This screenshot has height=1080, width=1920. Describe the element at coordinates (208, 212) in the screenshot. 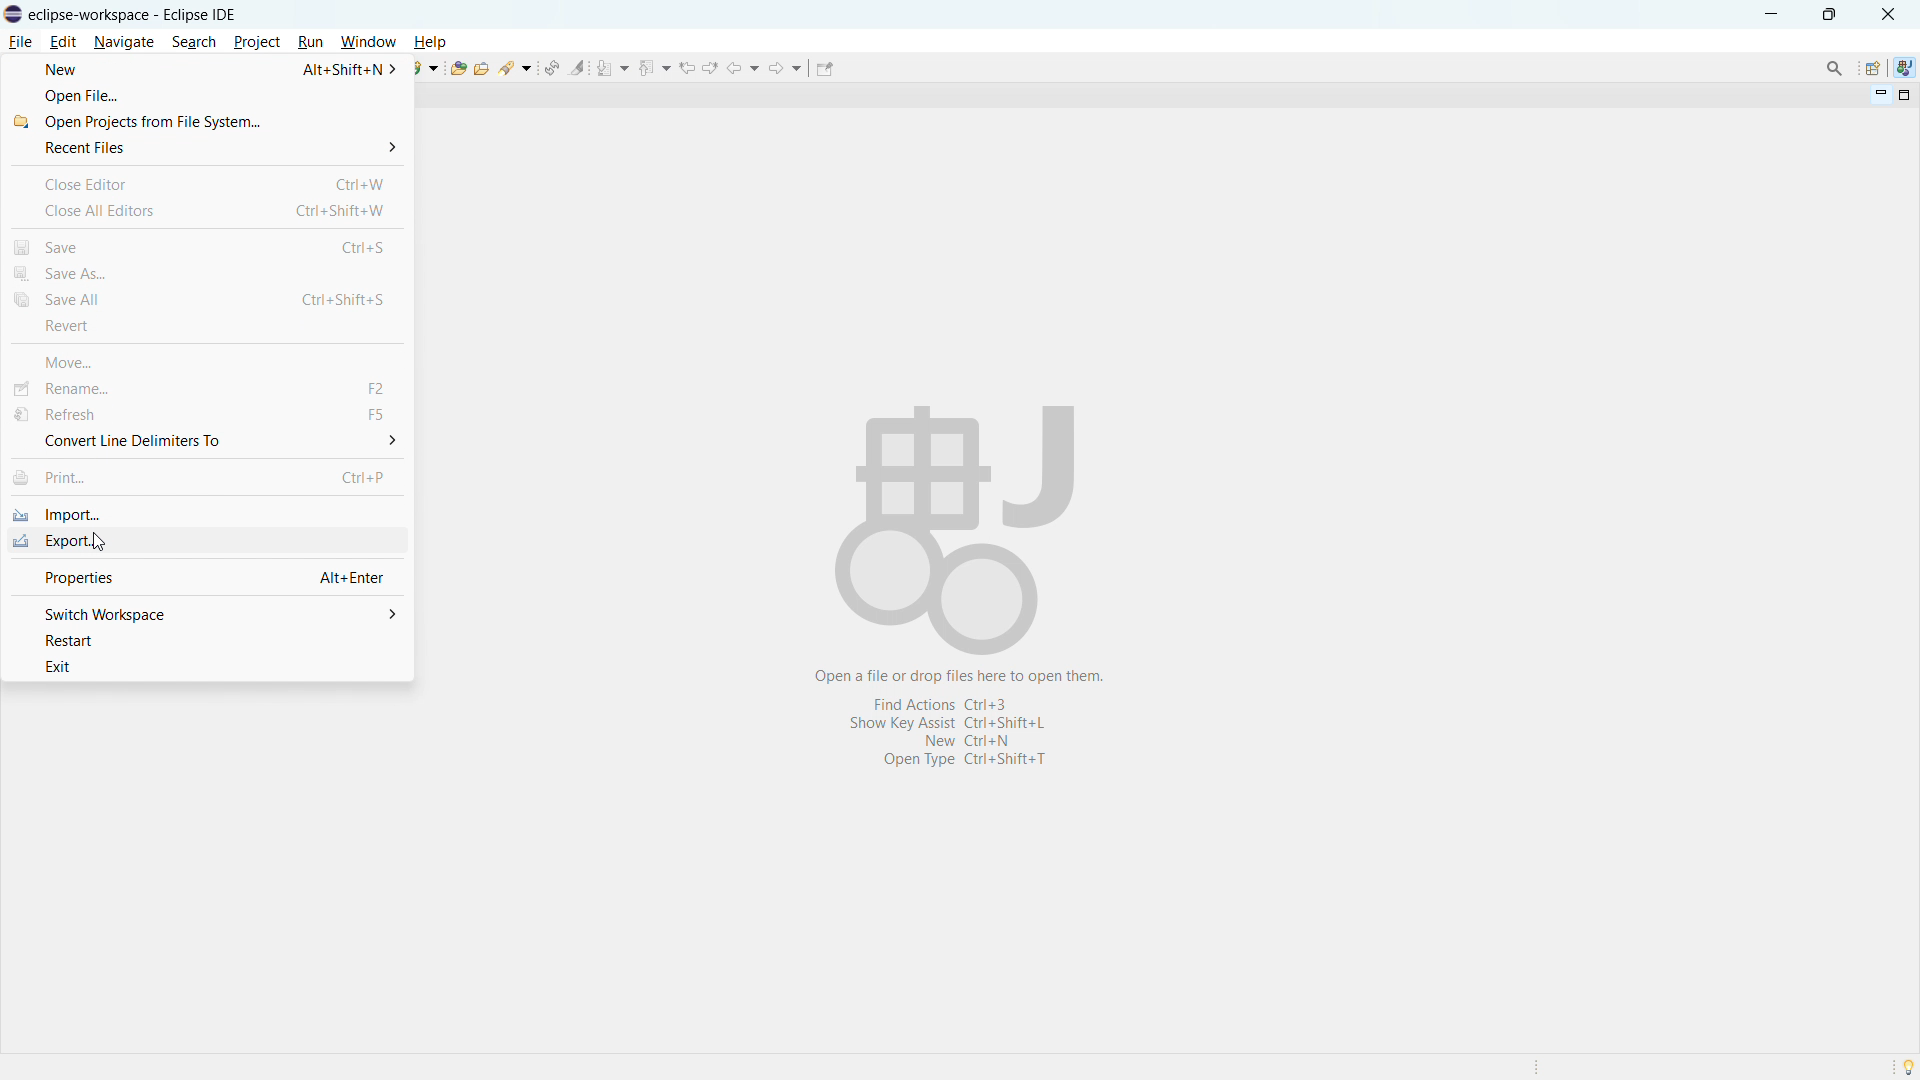

I see `close all editors` at that location.